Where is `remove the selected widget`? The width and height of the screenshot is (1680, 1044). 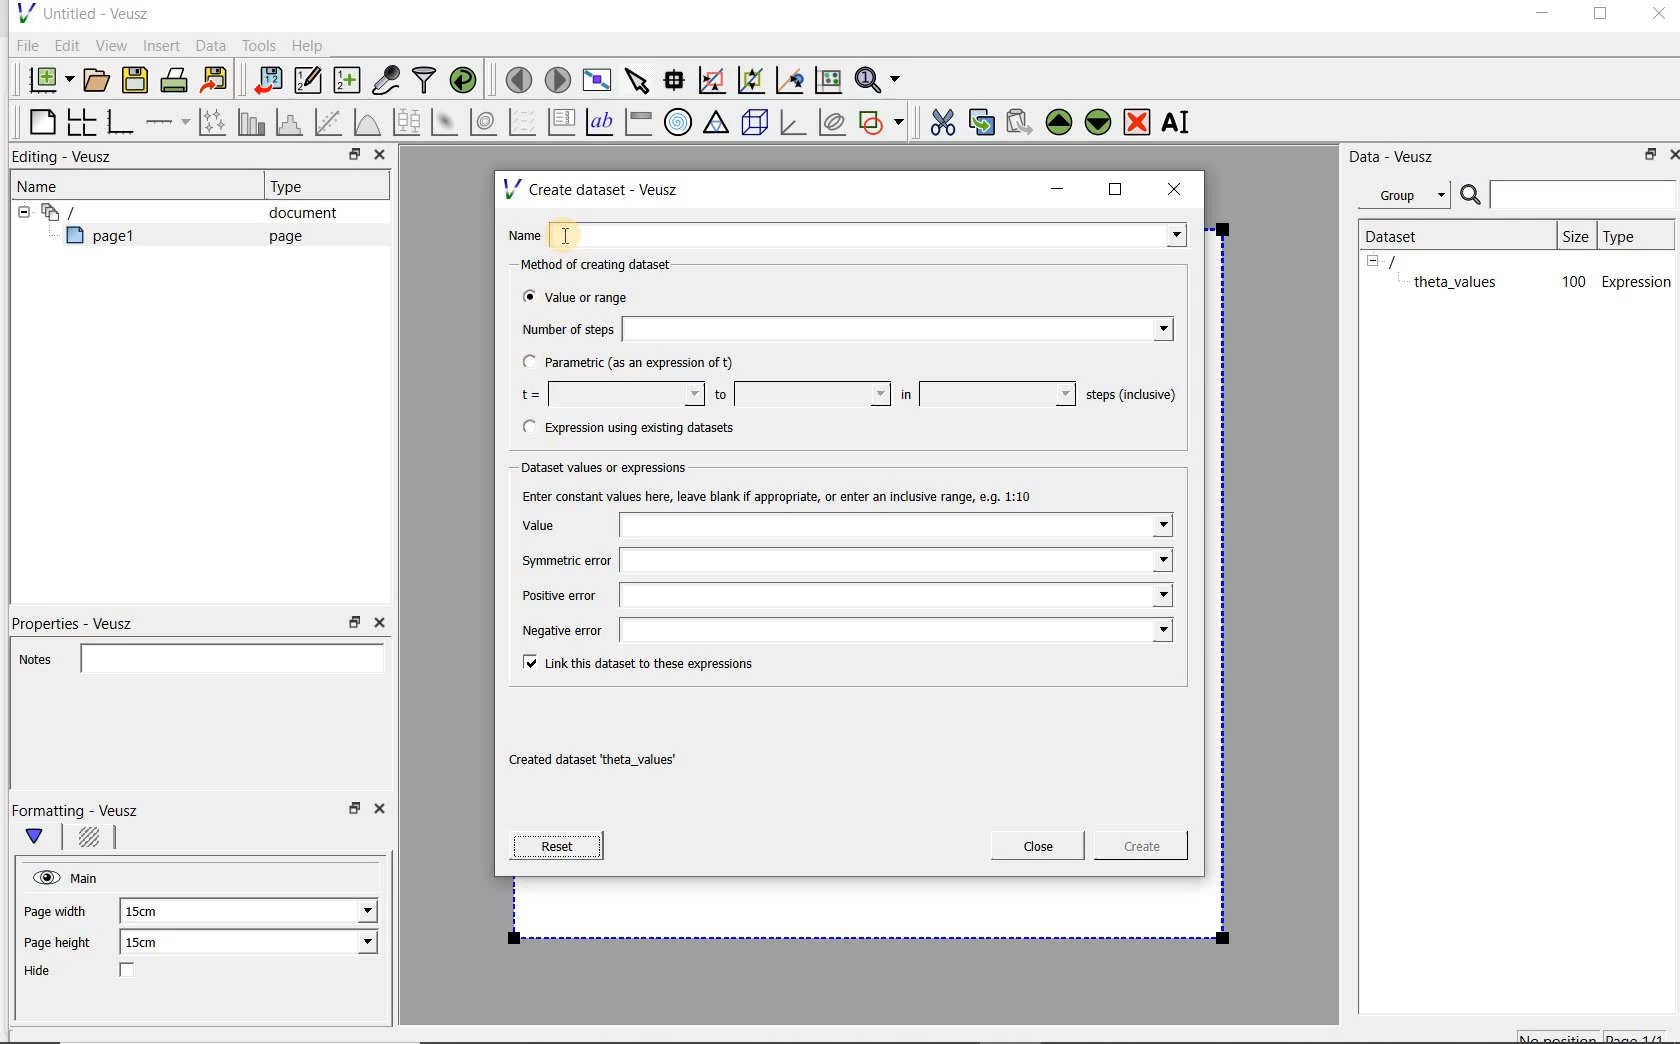
remove the selected widget is located at coordinates (1138, 121).